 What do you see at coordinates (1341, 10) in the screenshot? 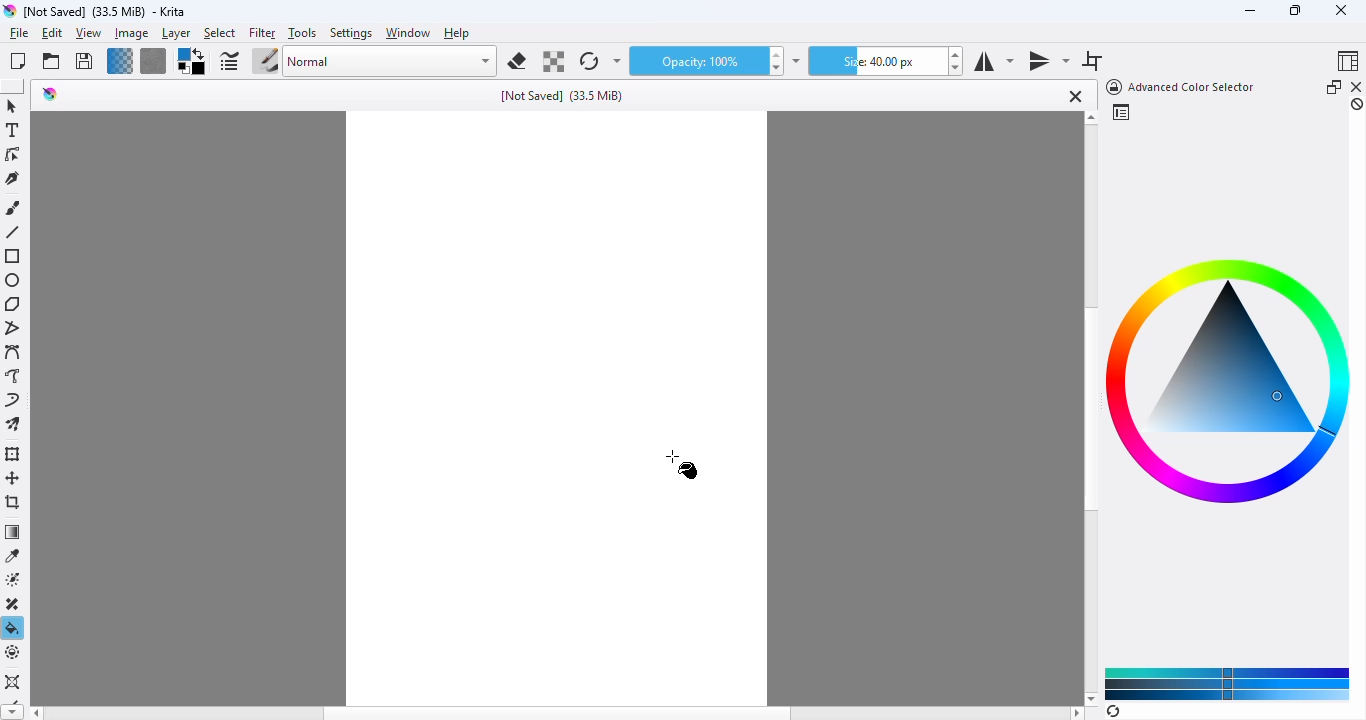
I see `close` at bounding box center [1341, 10].